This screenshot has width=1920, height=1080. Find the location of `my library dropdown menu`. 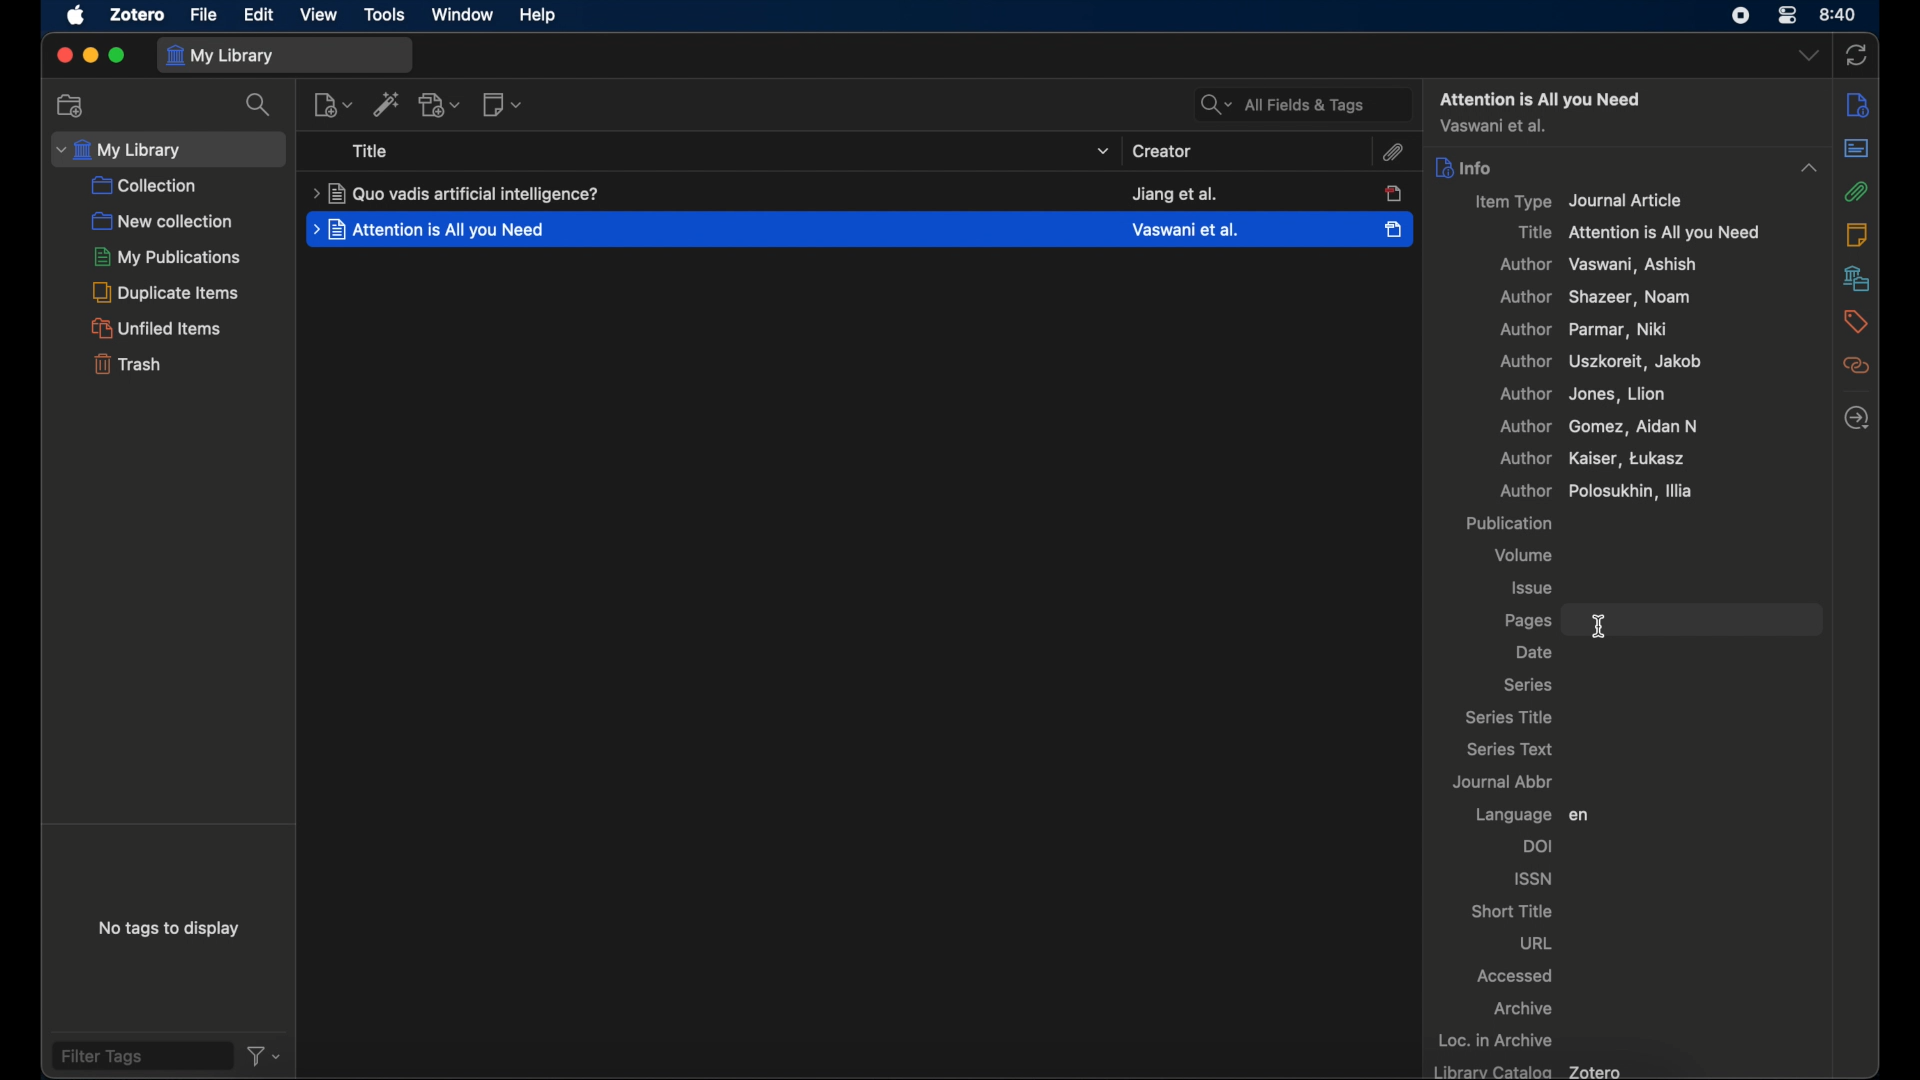

my library dropdown menu is located at coordinates (169, 148).